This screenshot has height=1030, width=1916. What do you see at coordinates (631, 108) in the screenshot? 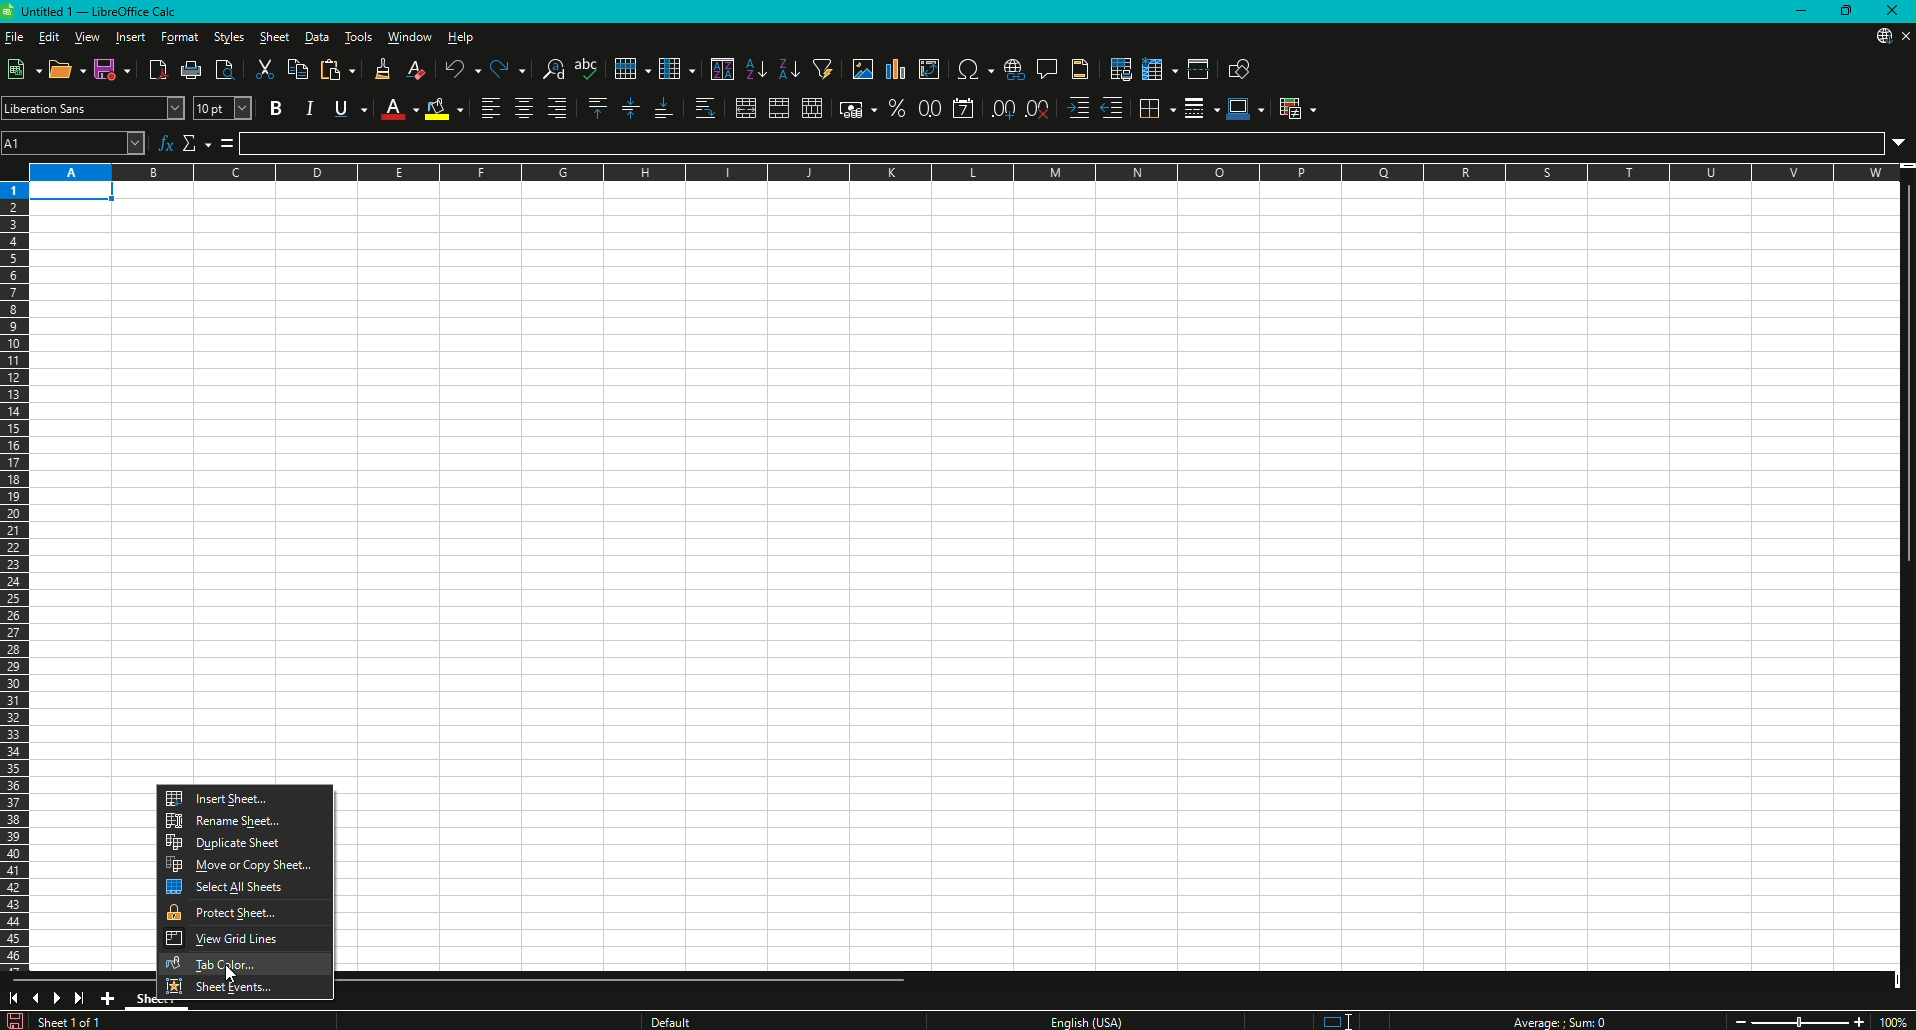
I see `Center Vertically` at bounding box center [631, 108].